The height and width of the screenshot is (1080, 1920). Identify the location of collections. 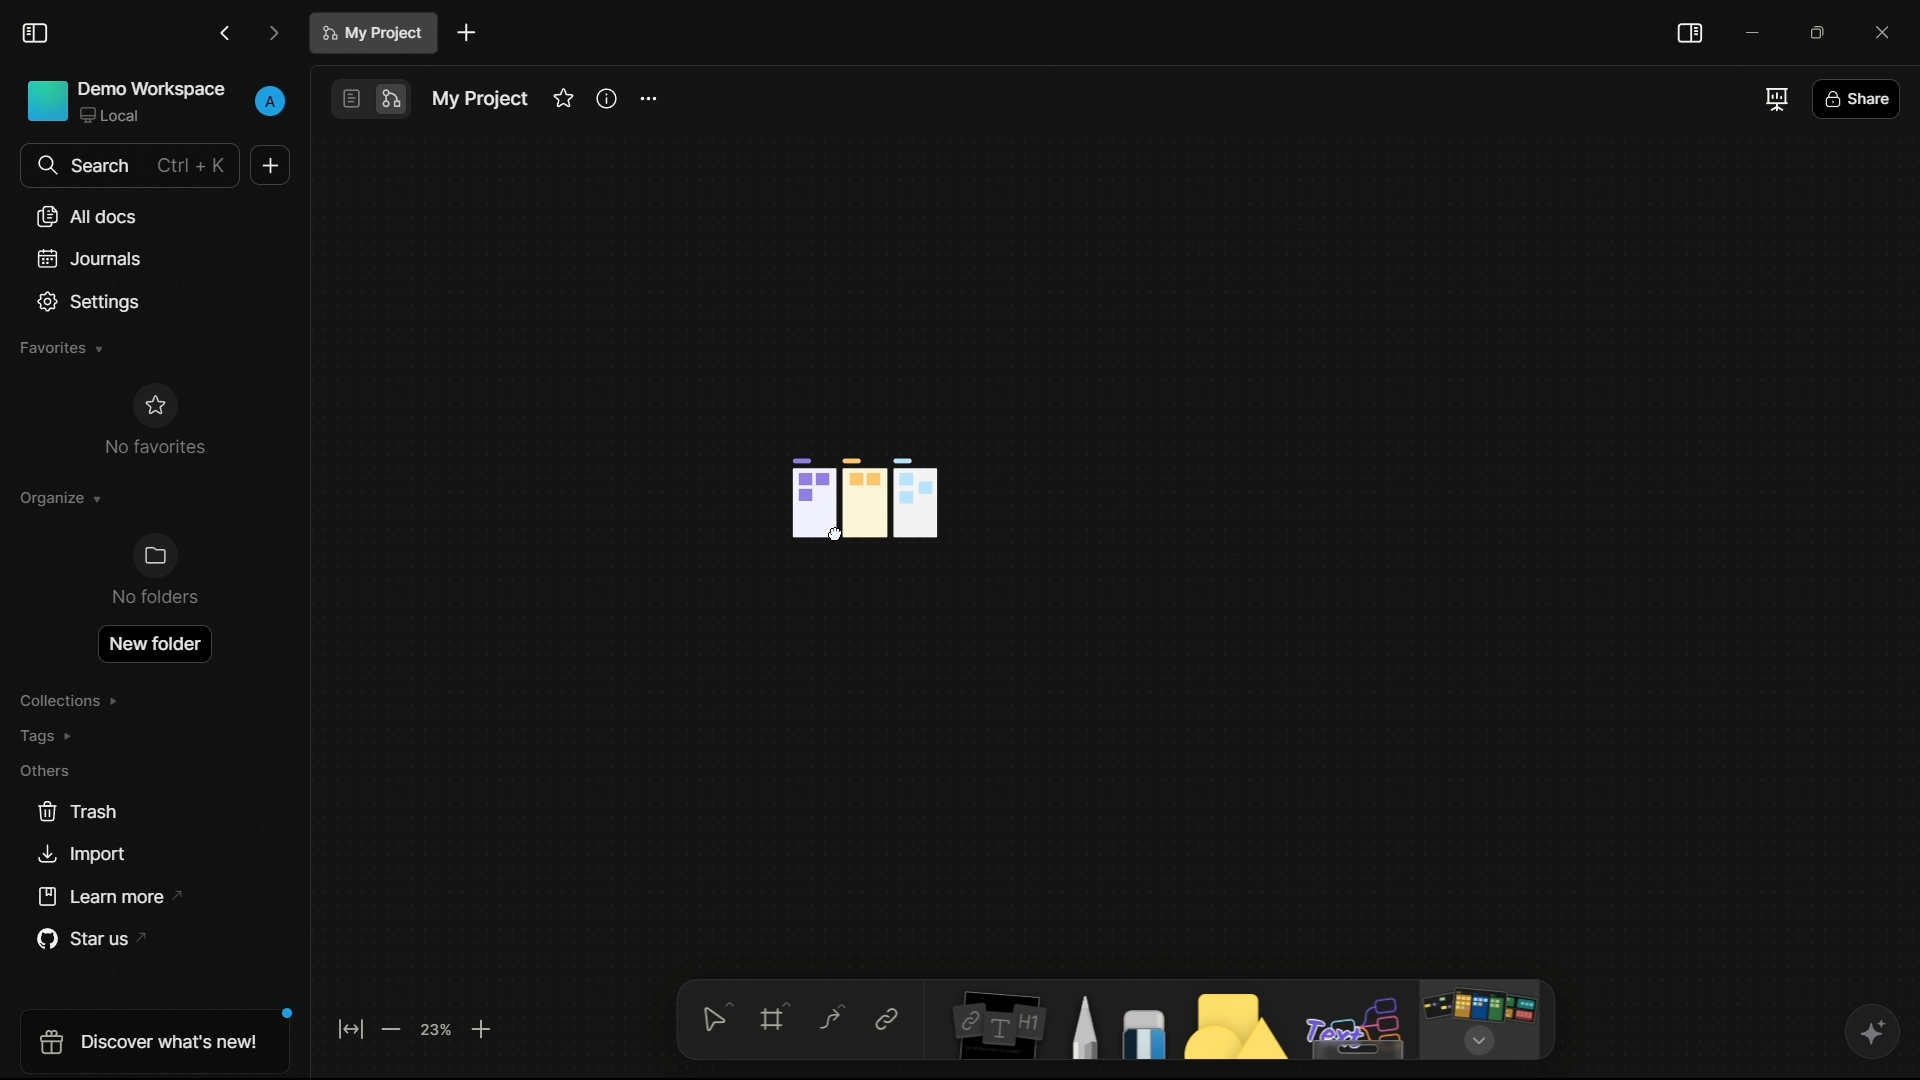
(68, 701).